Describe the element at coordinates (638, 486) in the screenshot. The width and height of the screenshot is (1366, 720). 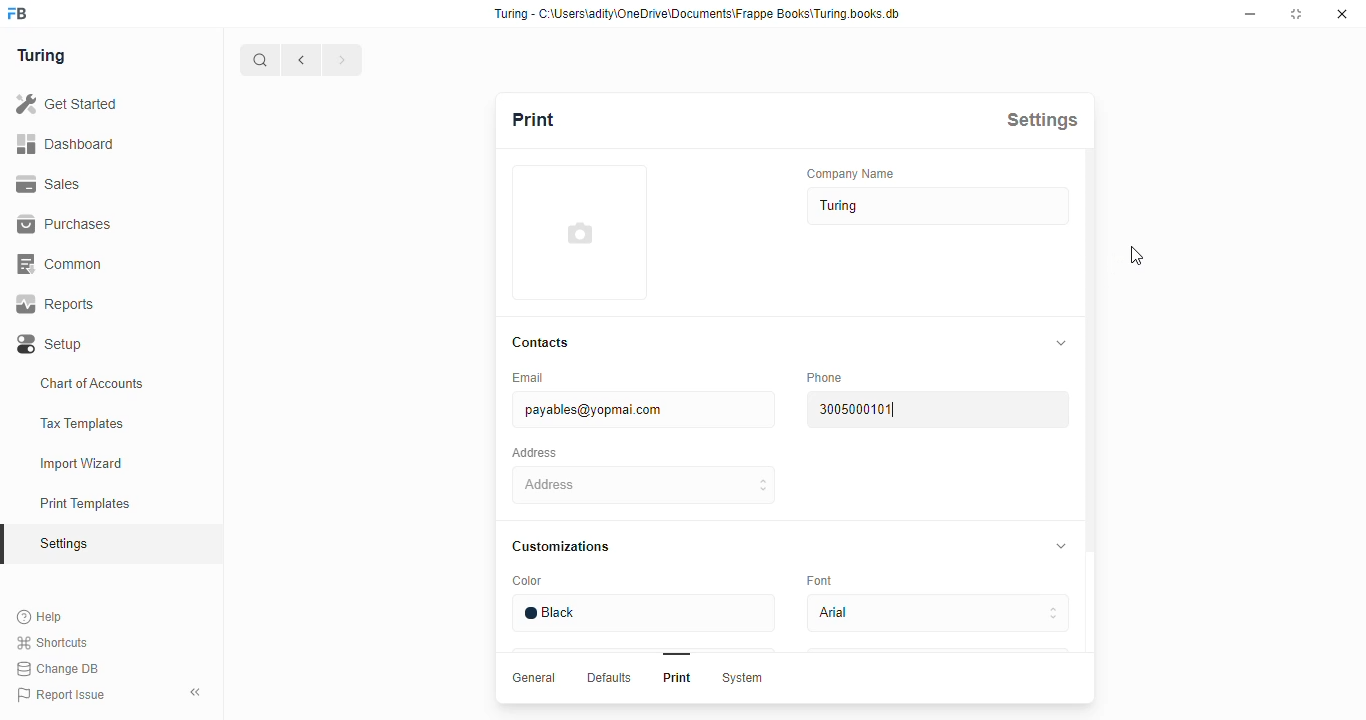
I see `Address` at that location.